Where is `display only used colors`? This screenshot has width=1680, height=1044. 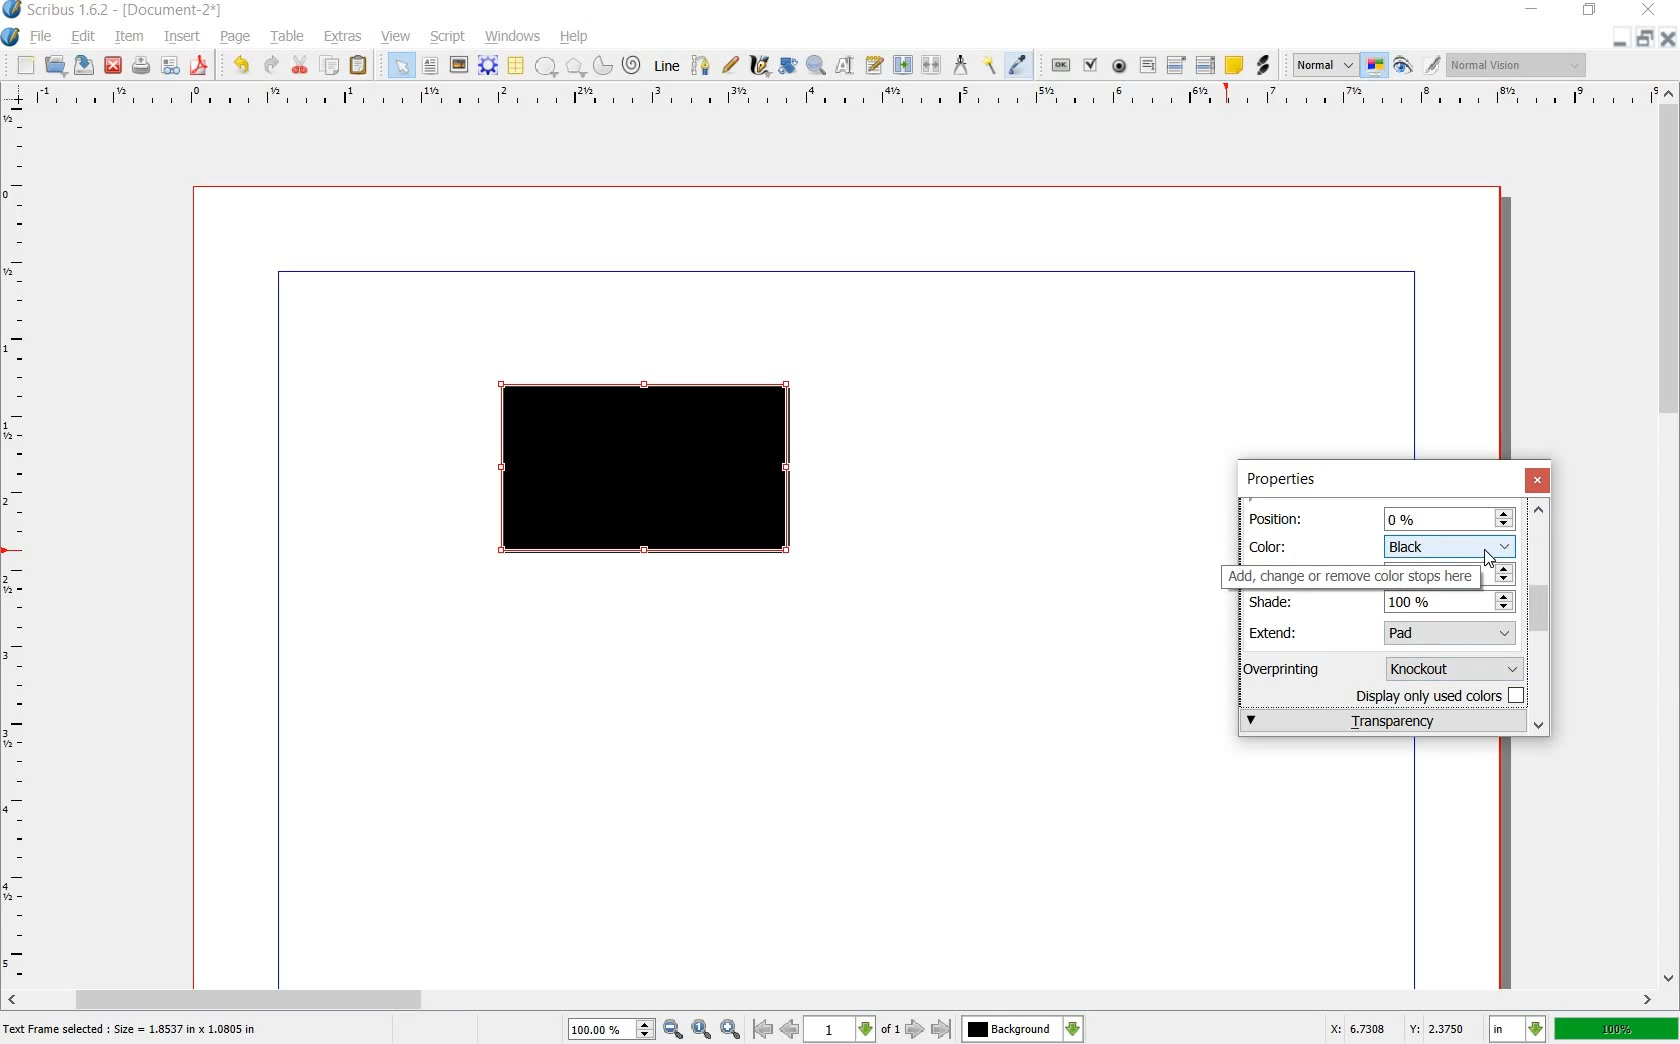
display only used colors is located at coordinates (1442, 694).